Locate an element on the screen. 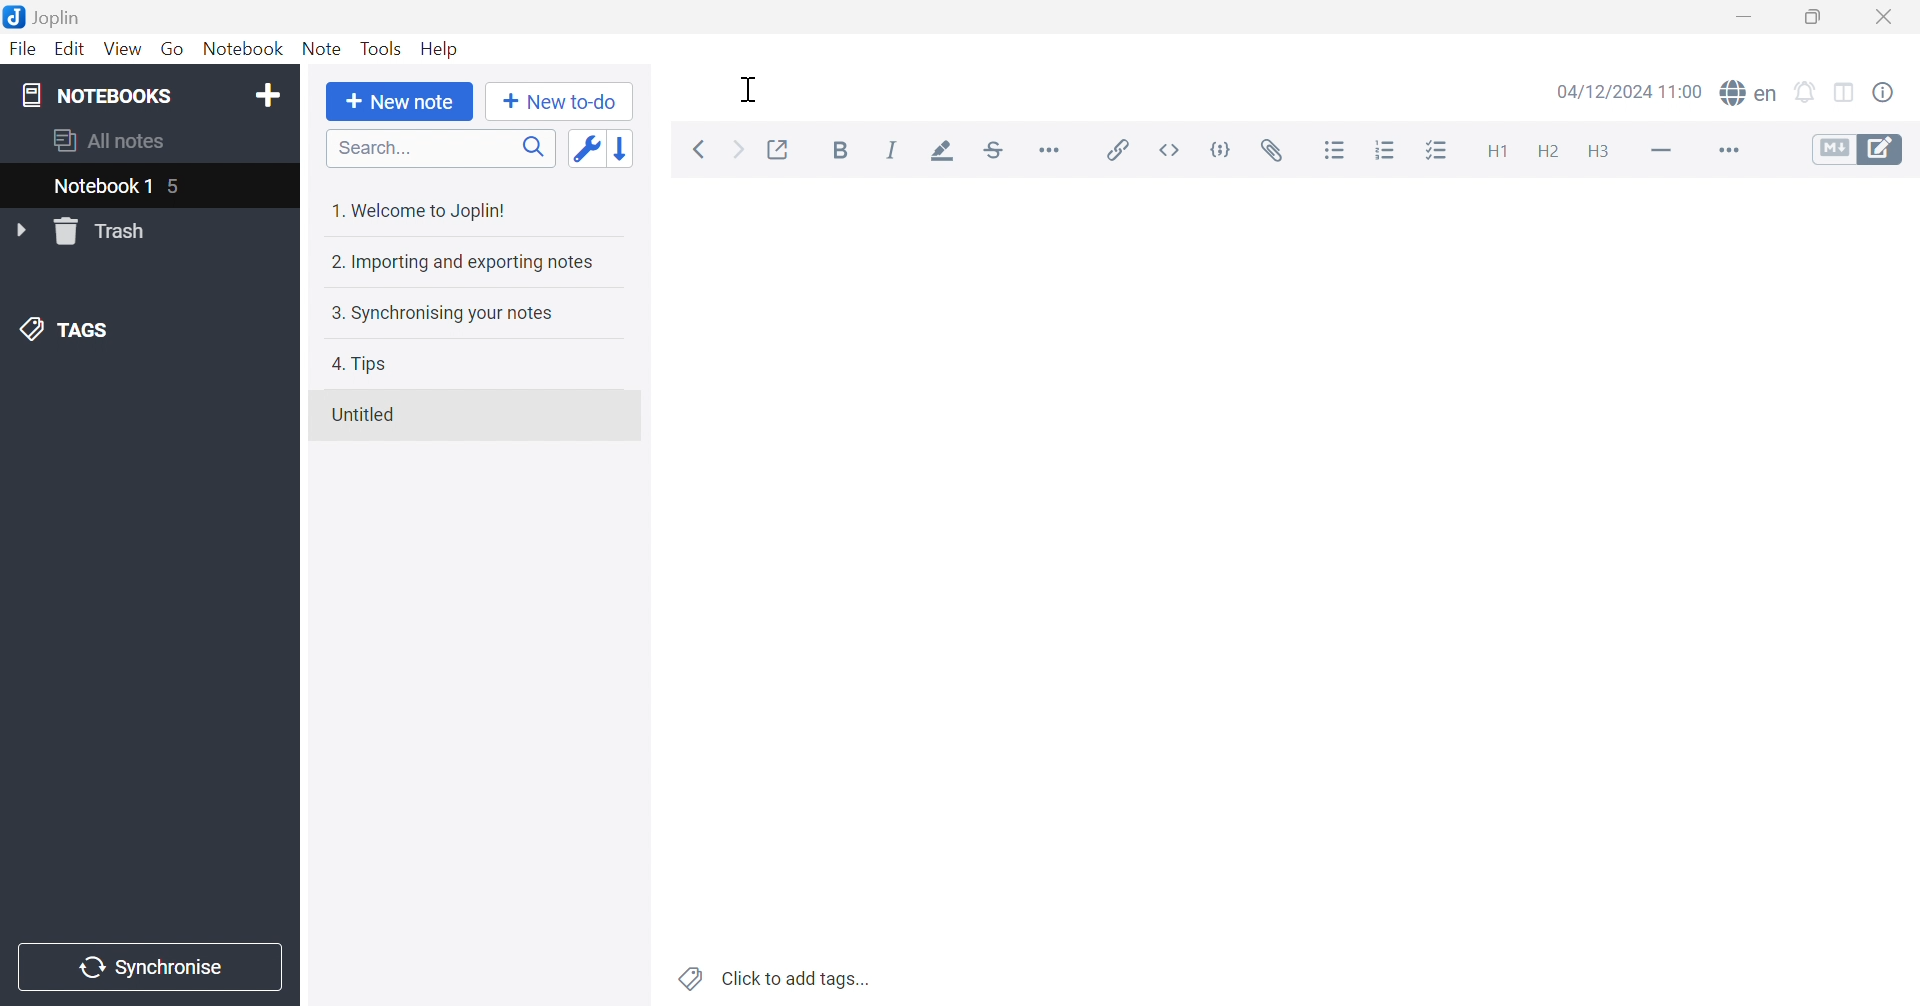 The width and height of the screenshot is (1920, 1006). Note properties is located at coordinates (1895, 93).